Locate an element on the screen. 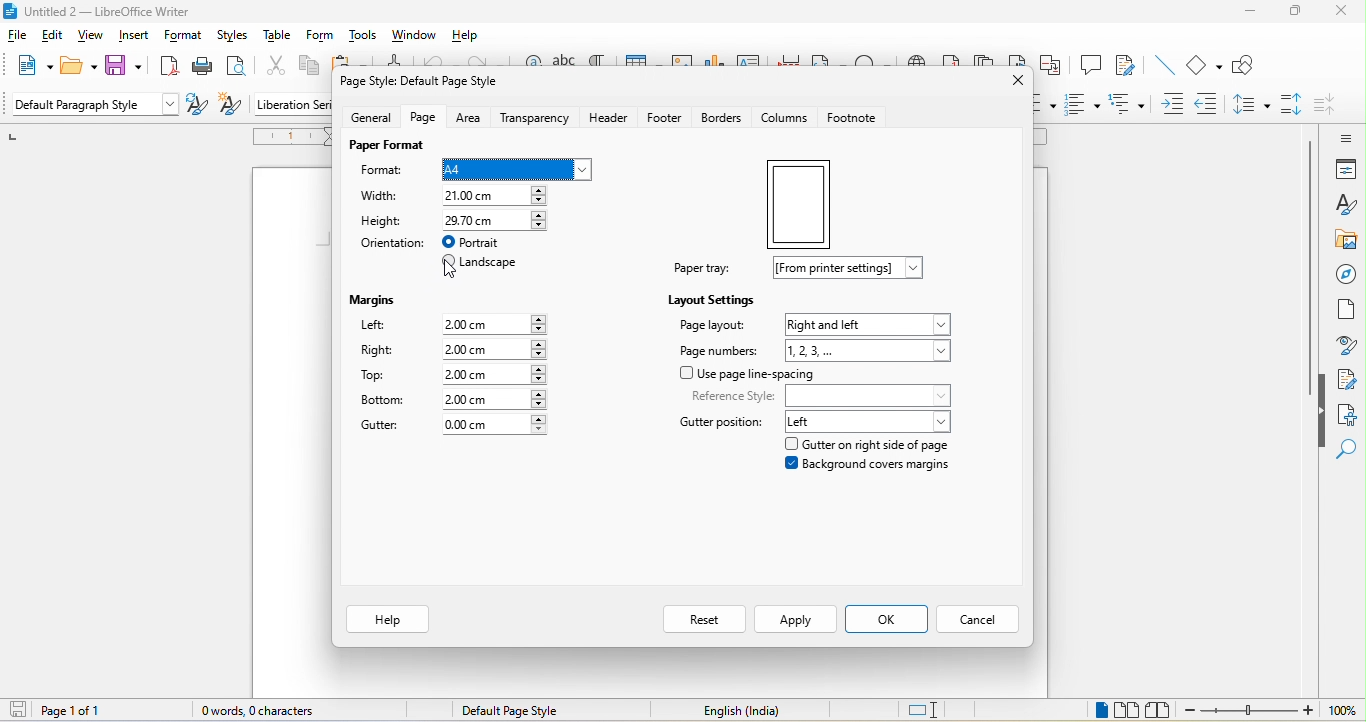 The height and width of the screenshot is (722, 1366). form is located at coordinates (324, 37).